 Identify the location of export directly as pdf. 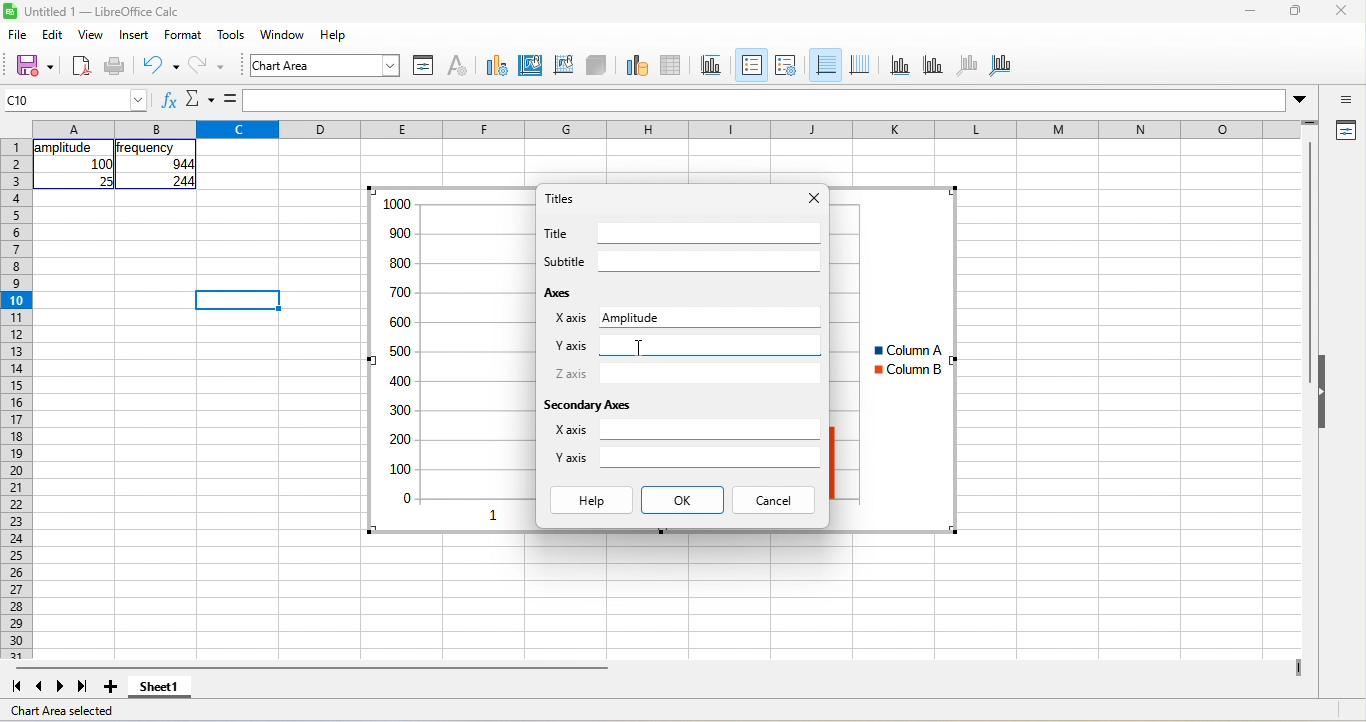
(81, 67).